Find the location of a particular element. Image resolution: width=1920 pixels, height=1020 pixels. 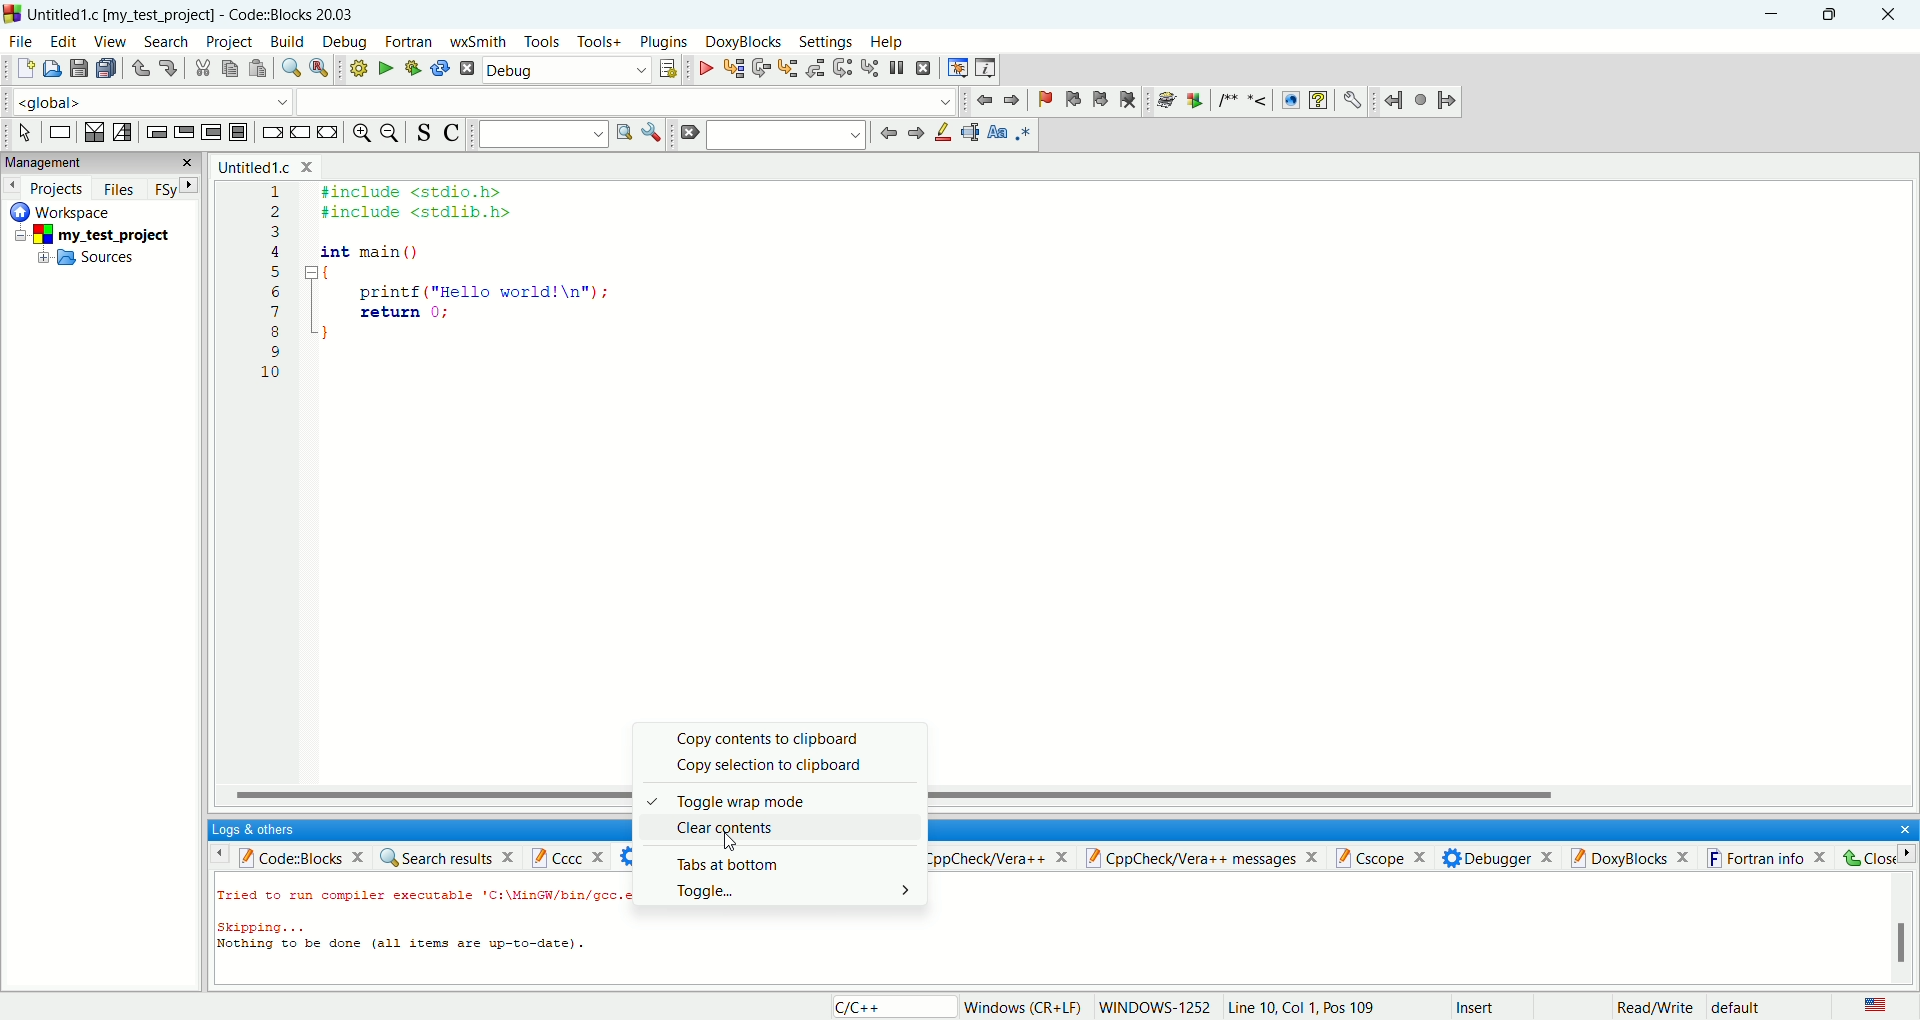

Projects is located at coordinates (45, 185).